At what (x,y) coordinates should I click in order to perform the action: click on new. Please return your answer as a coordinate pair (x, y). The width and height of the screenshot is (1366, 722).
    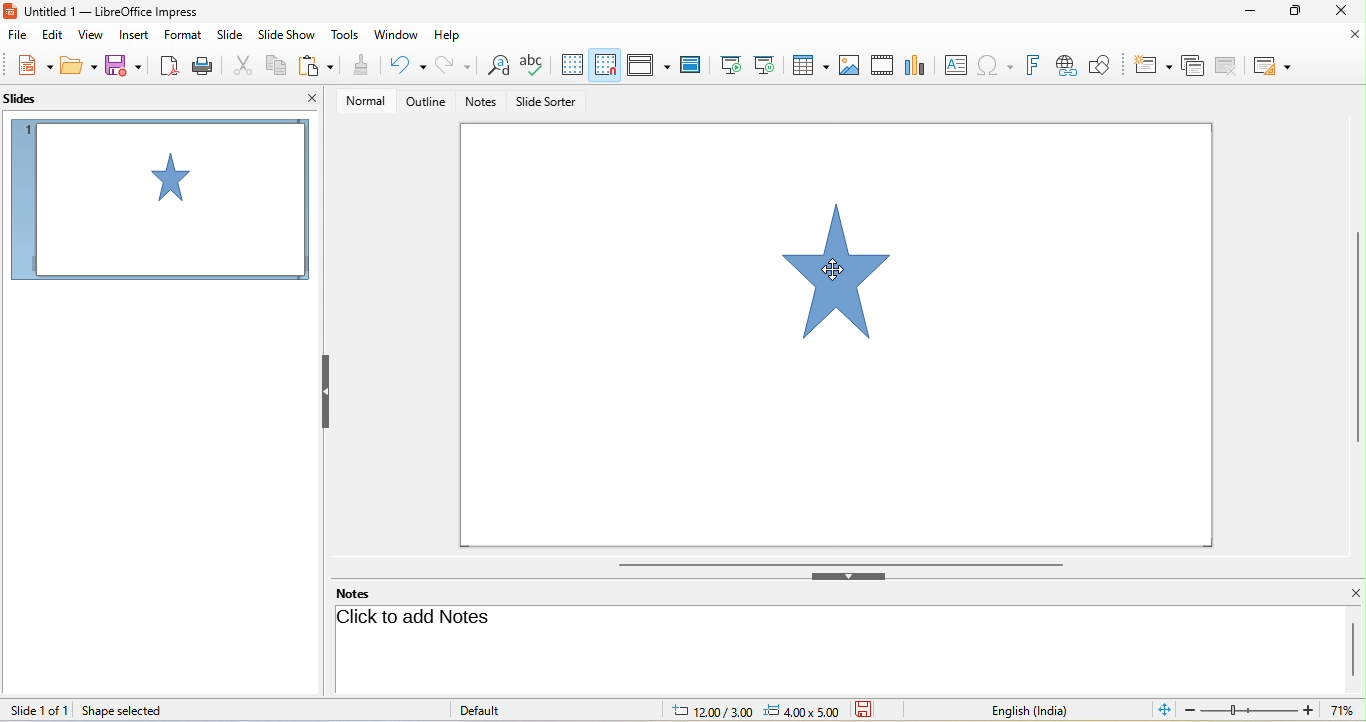
    Looking at the image, I should click on (33, 65).